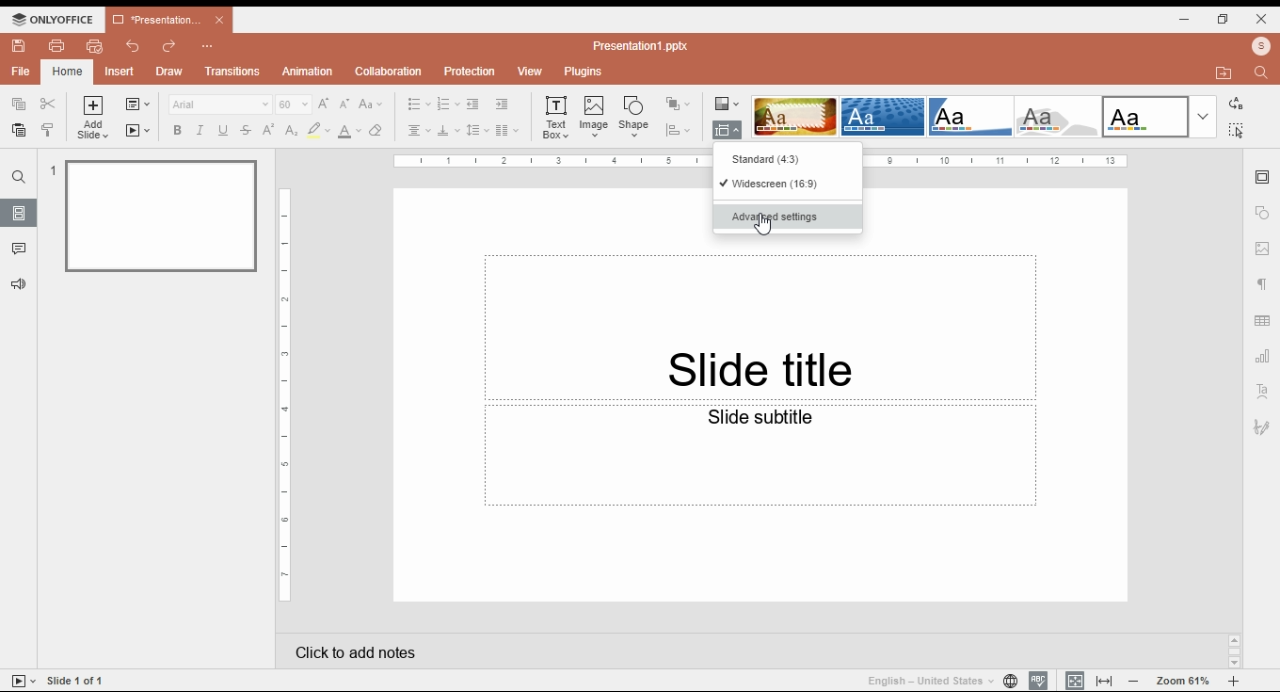 The image size is (1280, 692). Describe the element at coordinates (20, 285) in the screenshot. I see `feedback and support` at that location.